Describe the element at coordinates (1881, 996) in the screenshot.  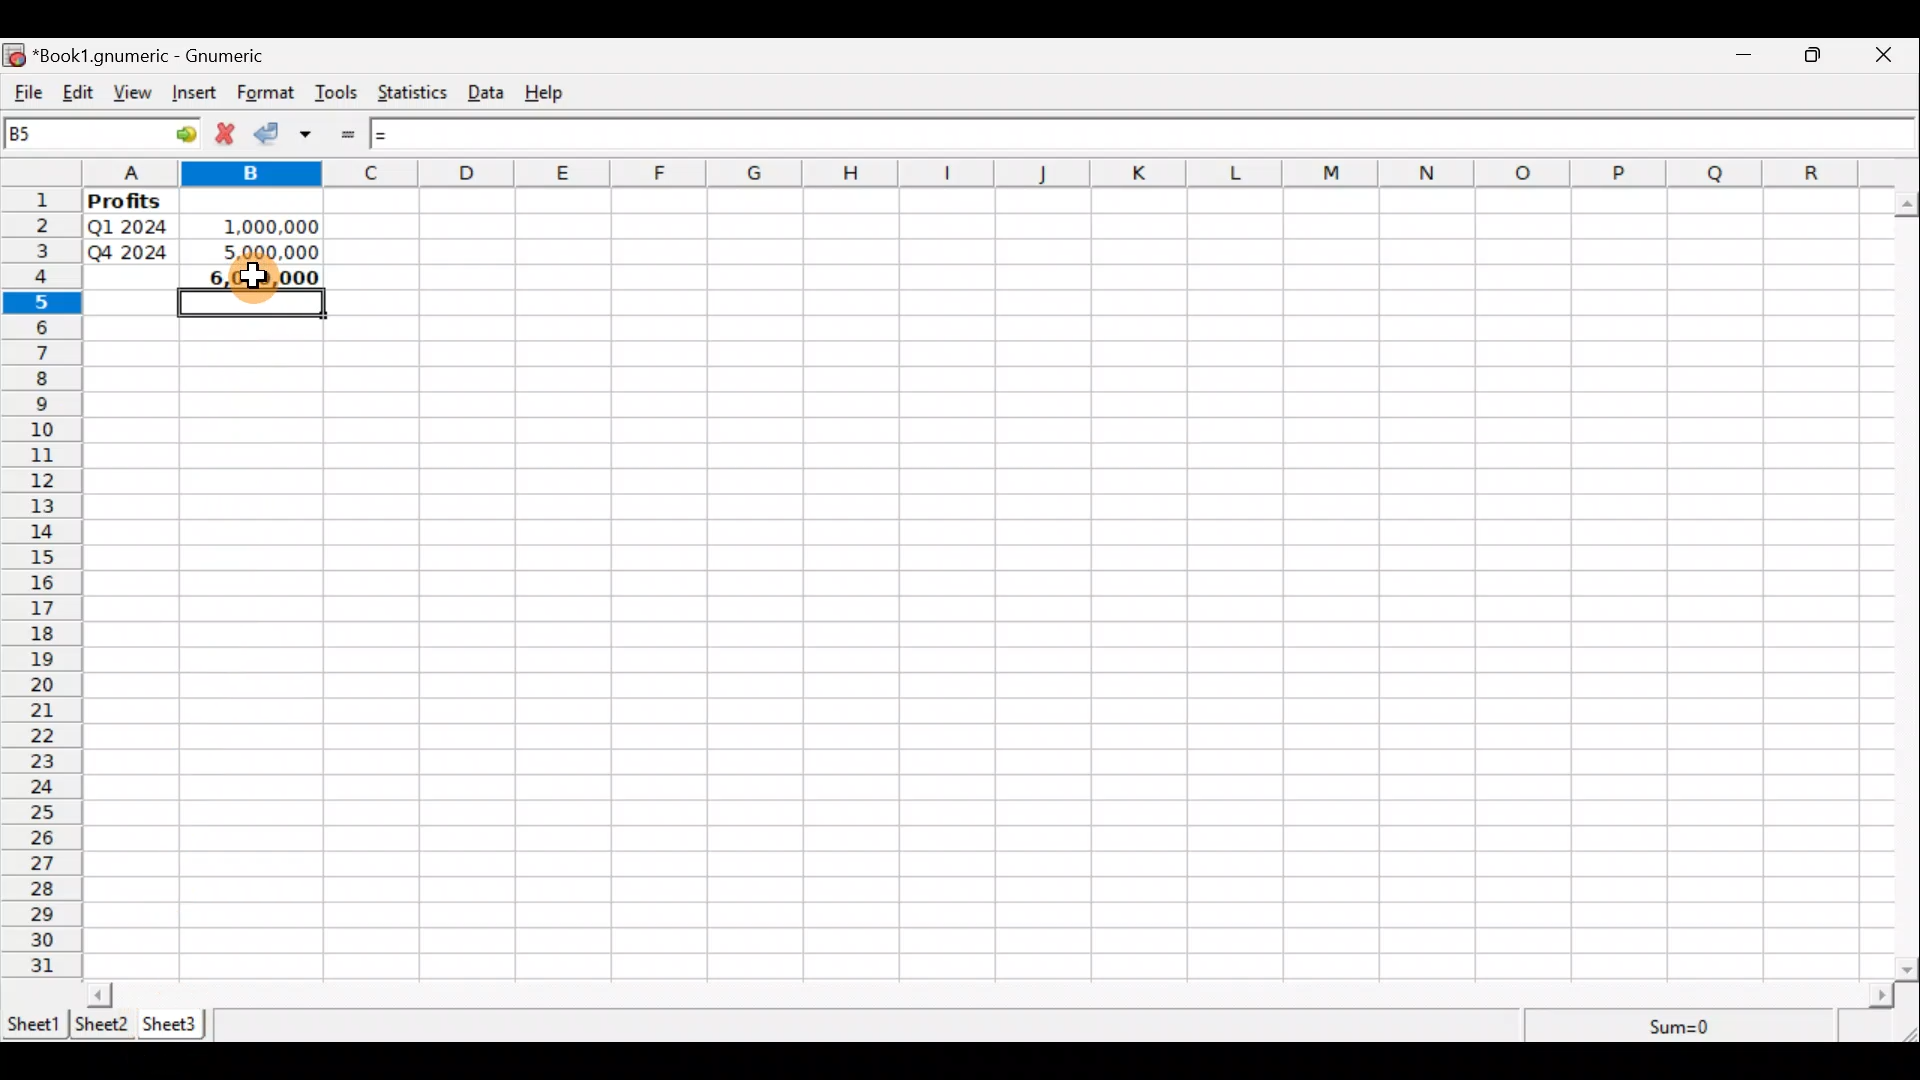
I see `scroll right` at that location.